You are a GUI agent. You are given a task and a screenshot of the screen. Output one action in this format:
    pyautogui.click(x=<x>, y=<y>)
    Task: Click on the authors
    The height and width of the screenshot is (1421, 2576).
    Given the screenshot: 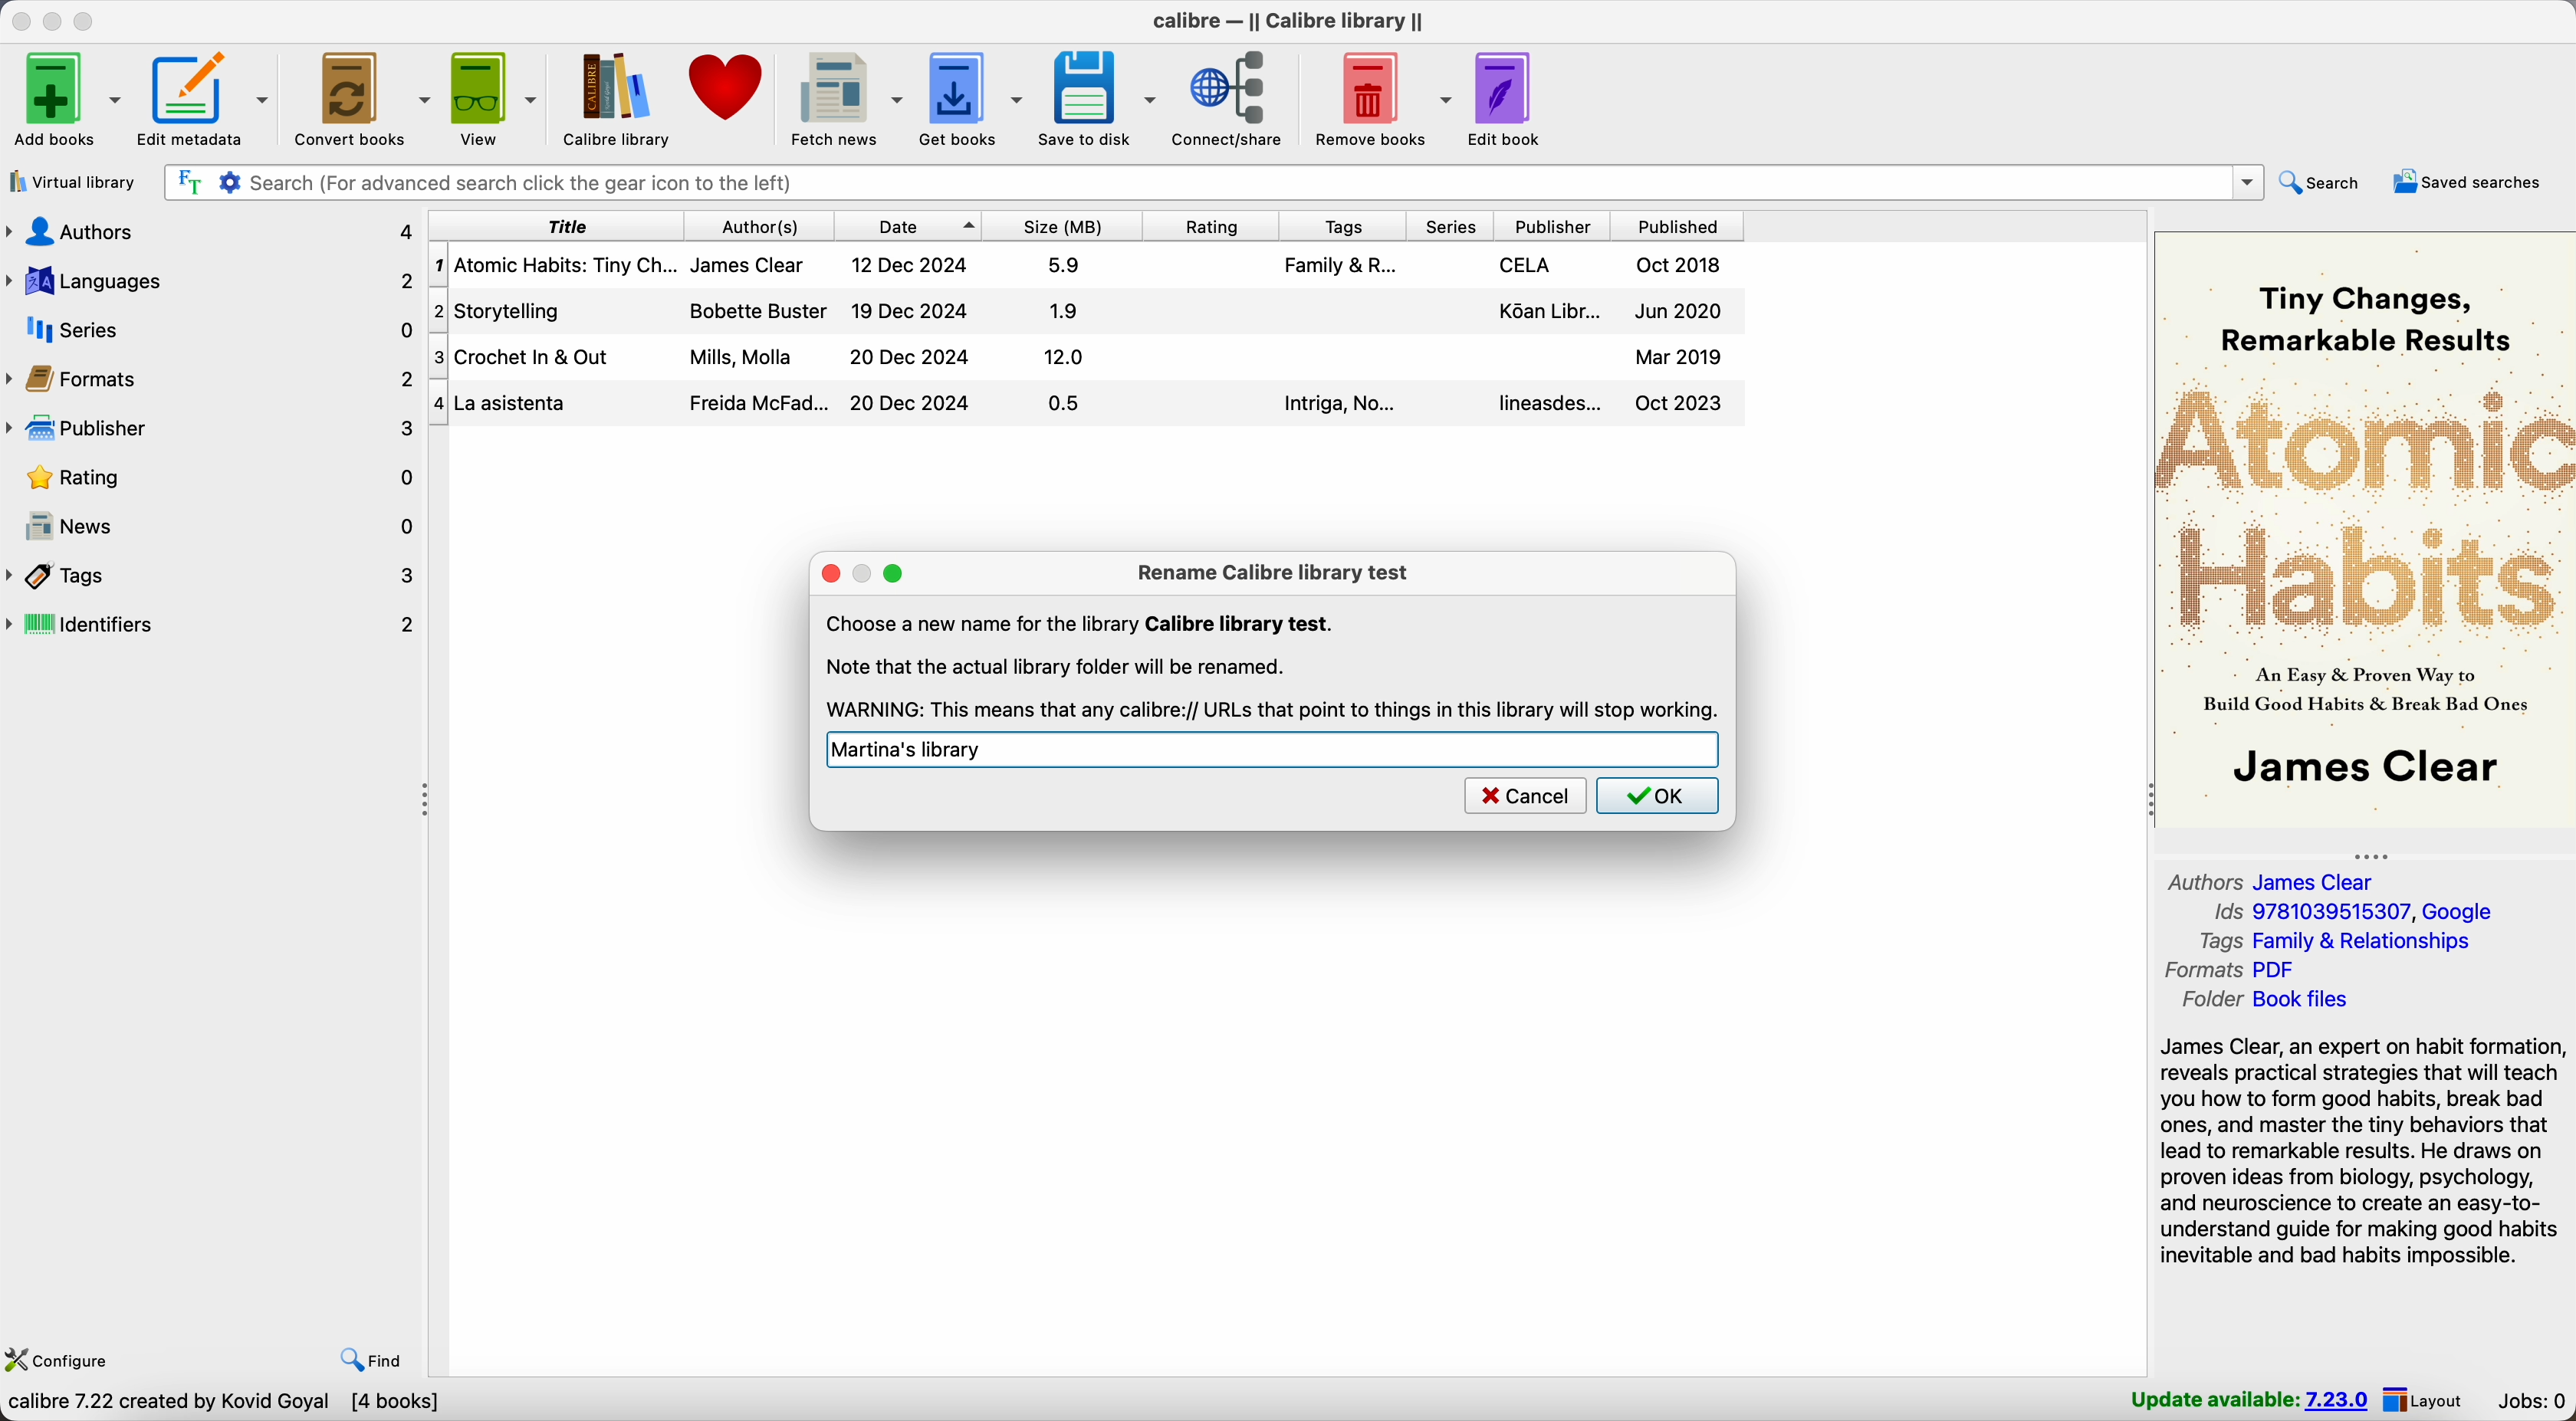 What is the action you would take?
    pyautogui.click(x=211, y=230)
    